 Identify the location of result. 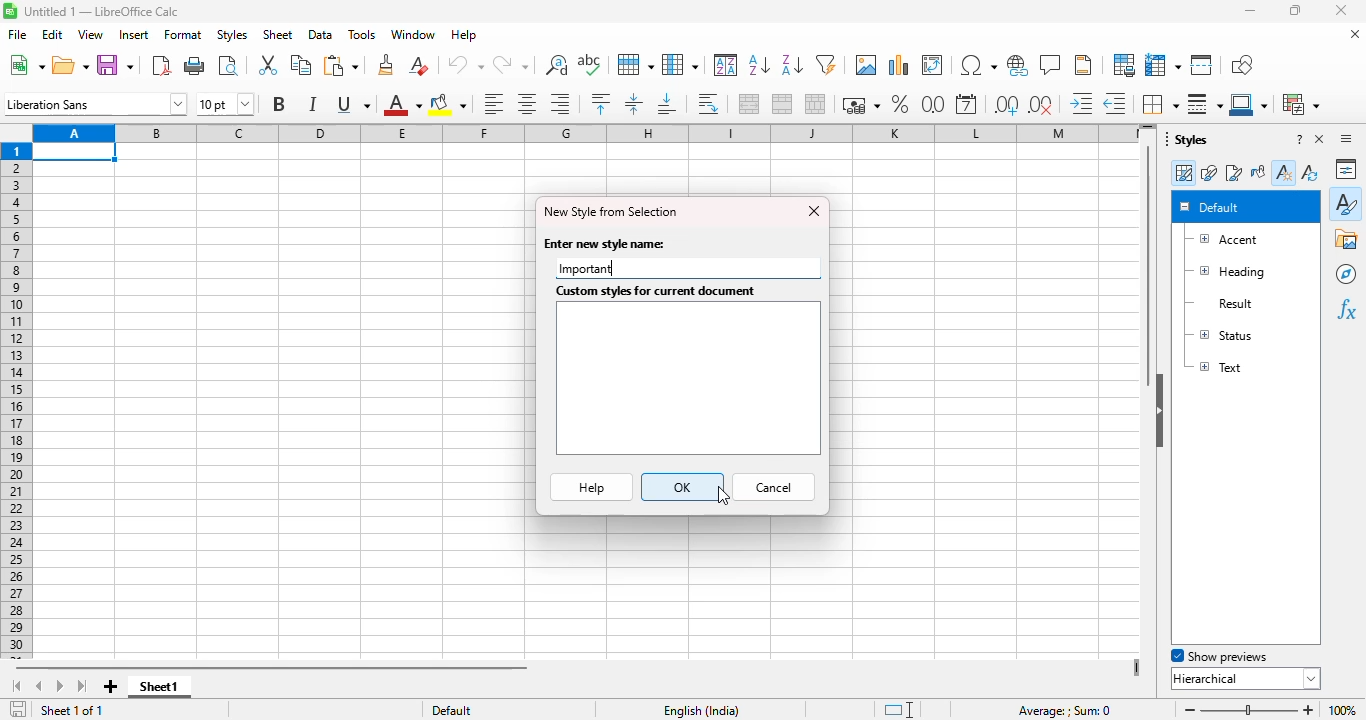
(1219, 304).